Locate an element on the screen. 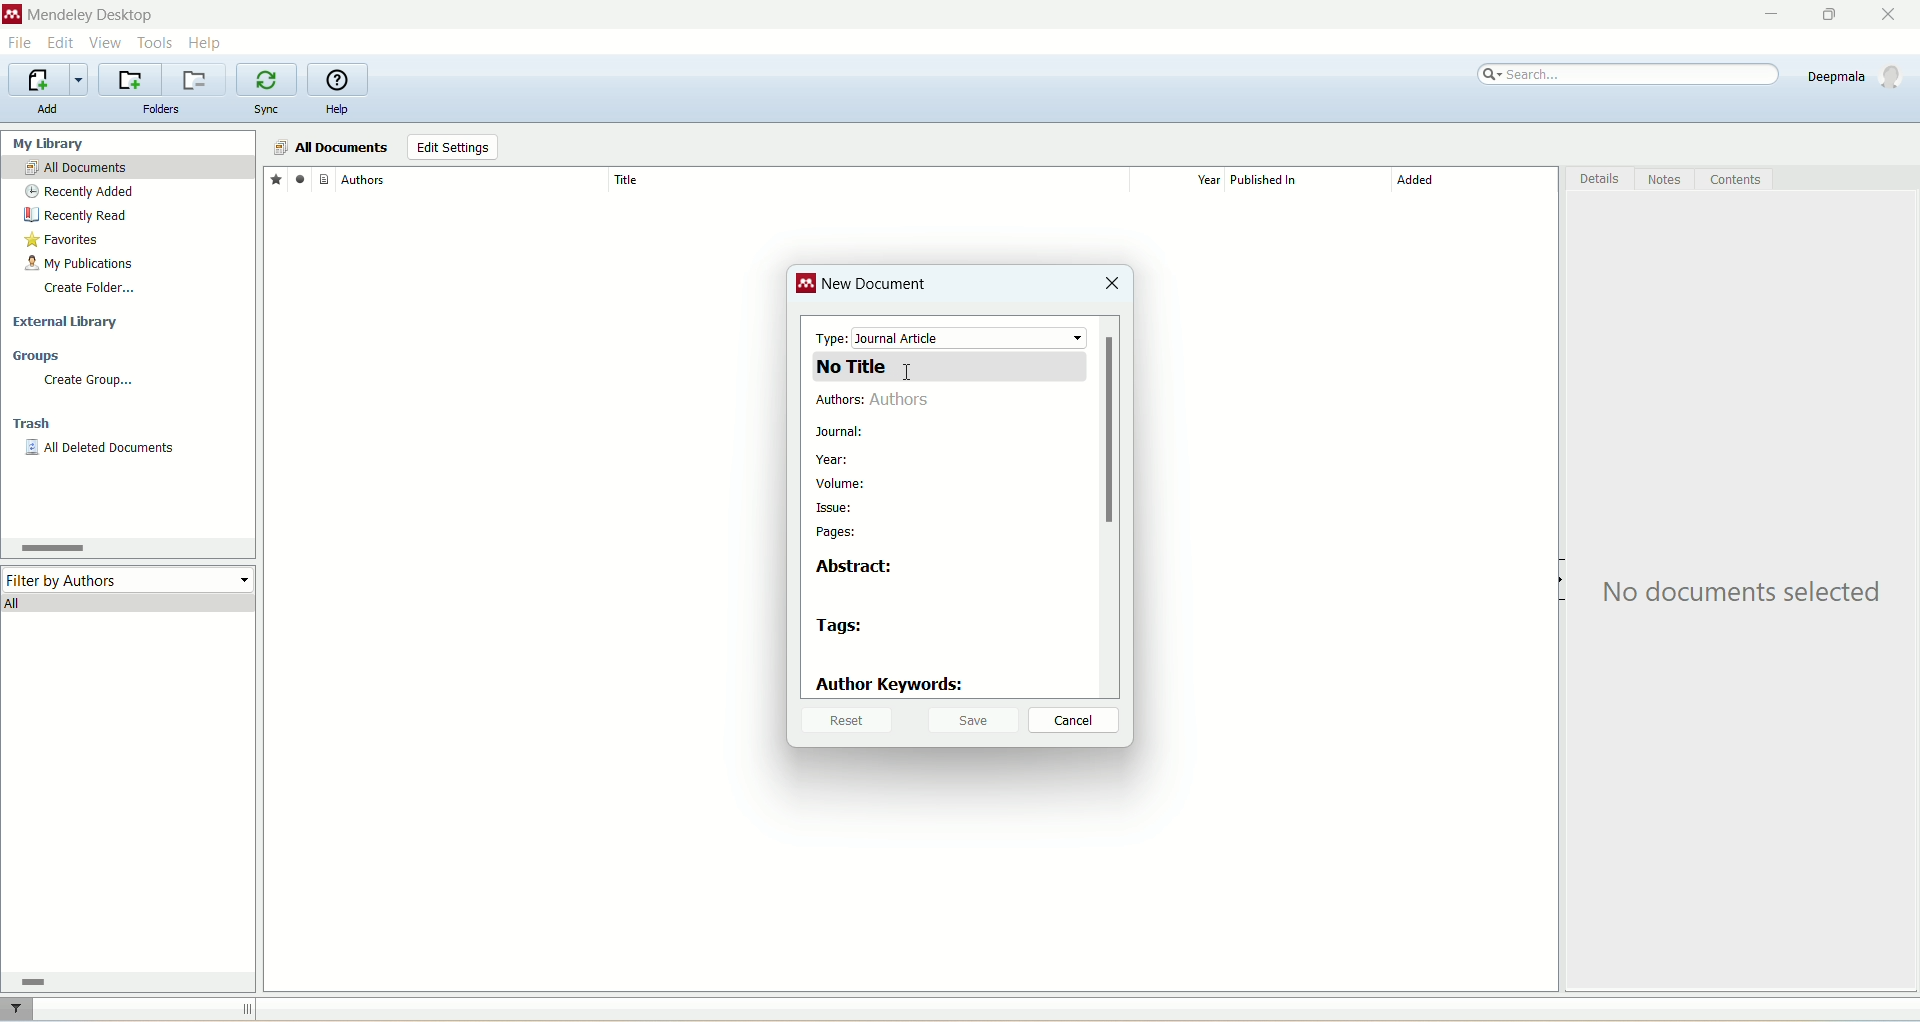 The image size is (1920, 1022). favorites is located at coordinates (275, 178).